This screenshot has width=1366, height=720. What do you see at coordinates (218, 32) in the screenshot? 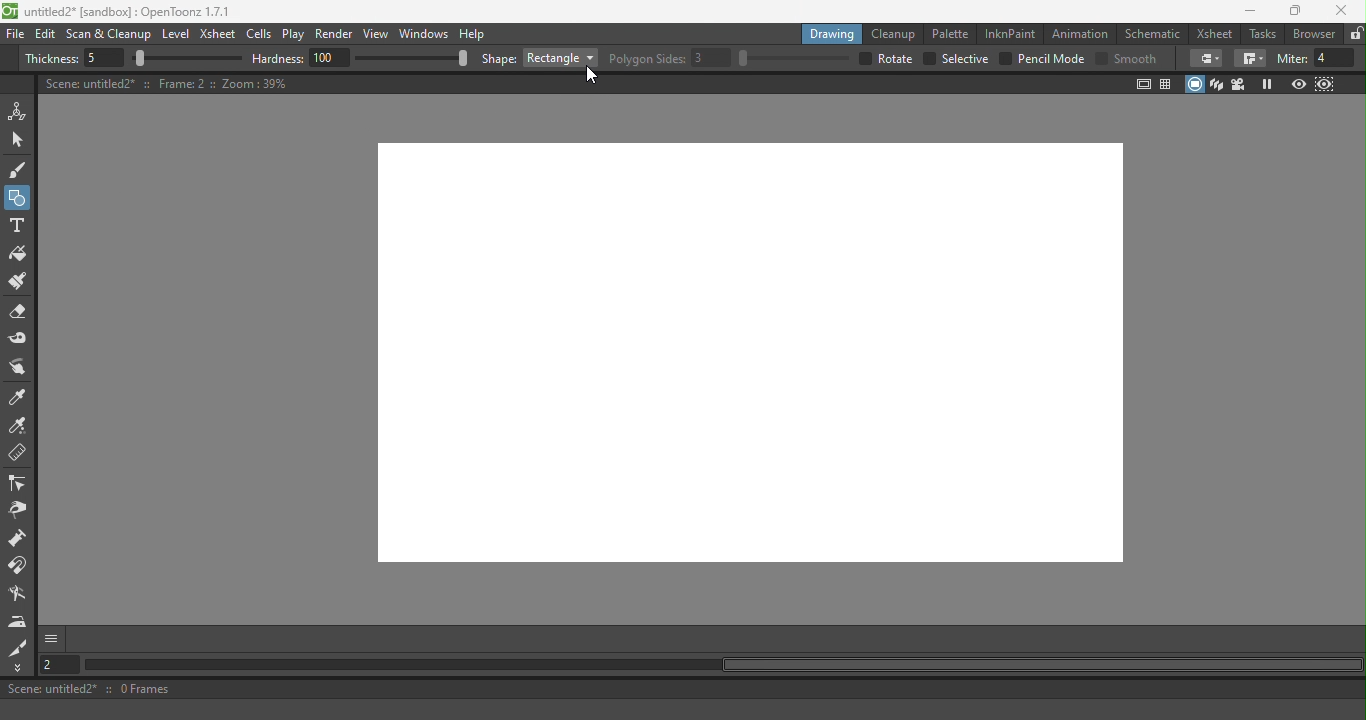
I see `Xsheet` at bounding box center [218, 32].